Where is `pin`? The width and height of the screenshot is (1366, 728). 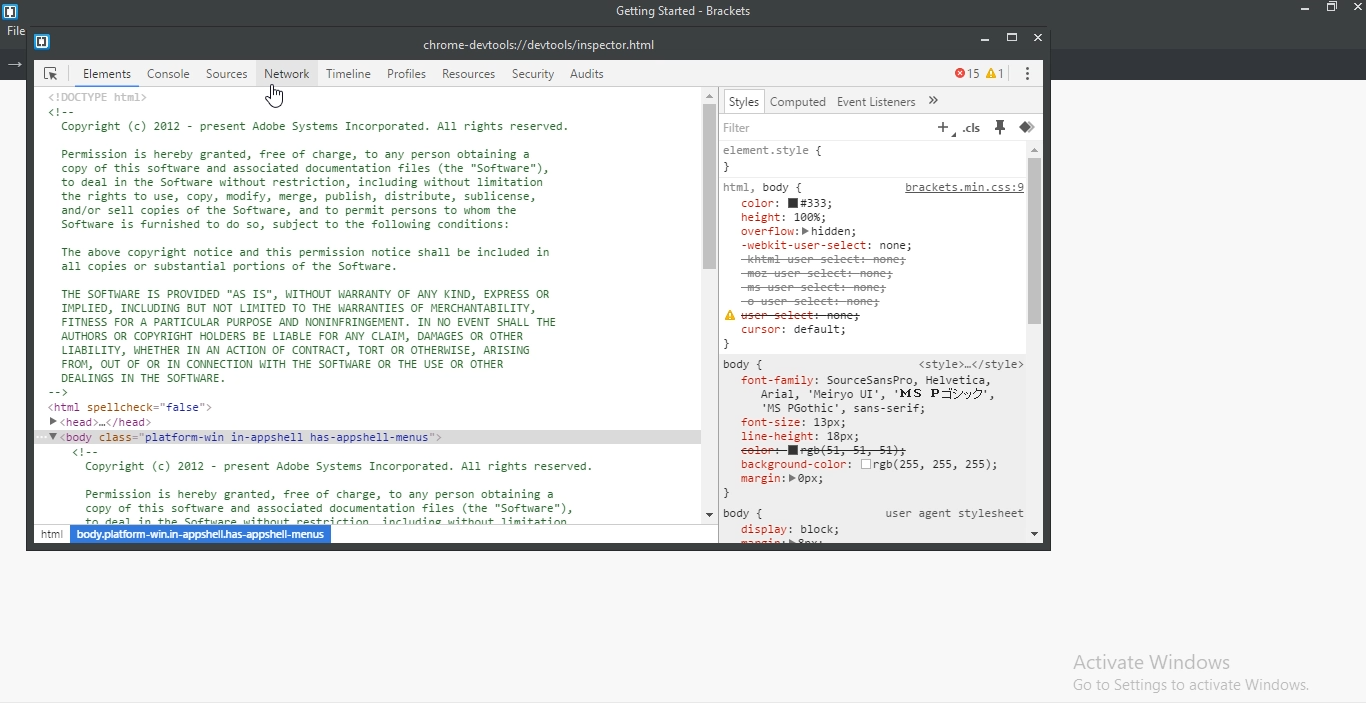 pin is located at coordinates (998, 127).